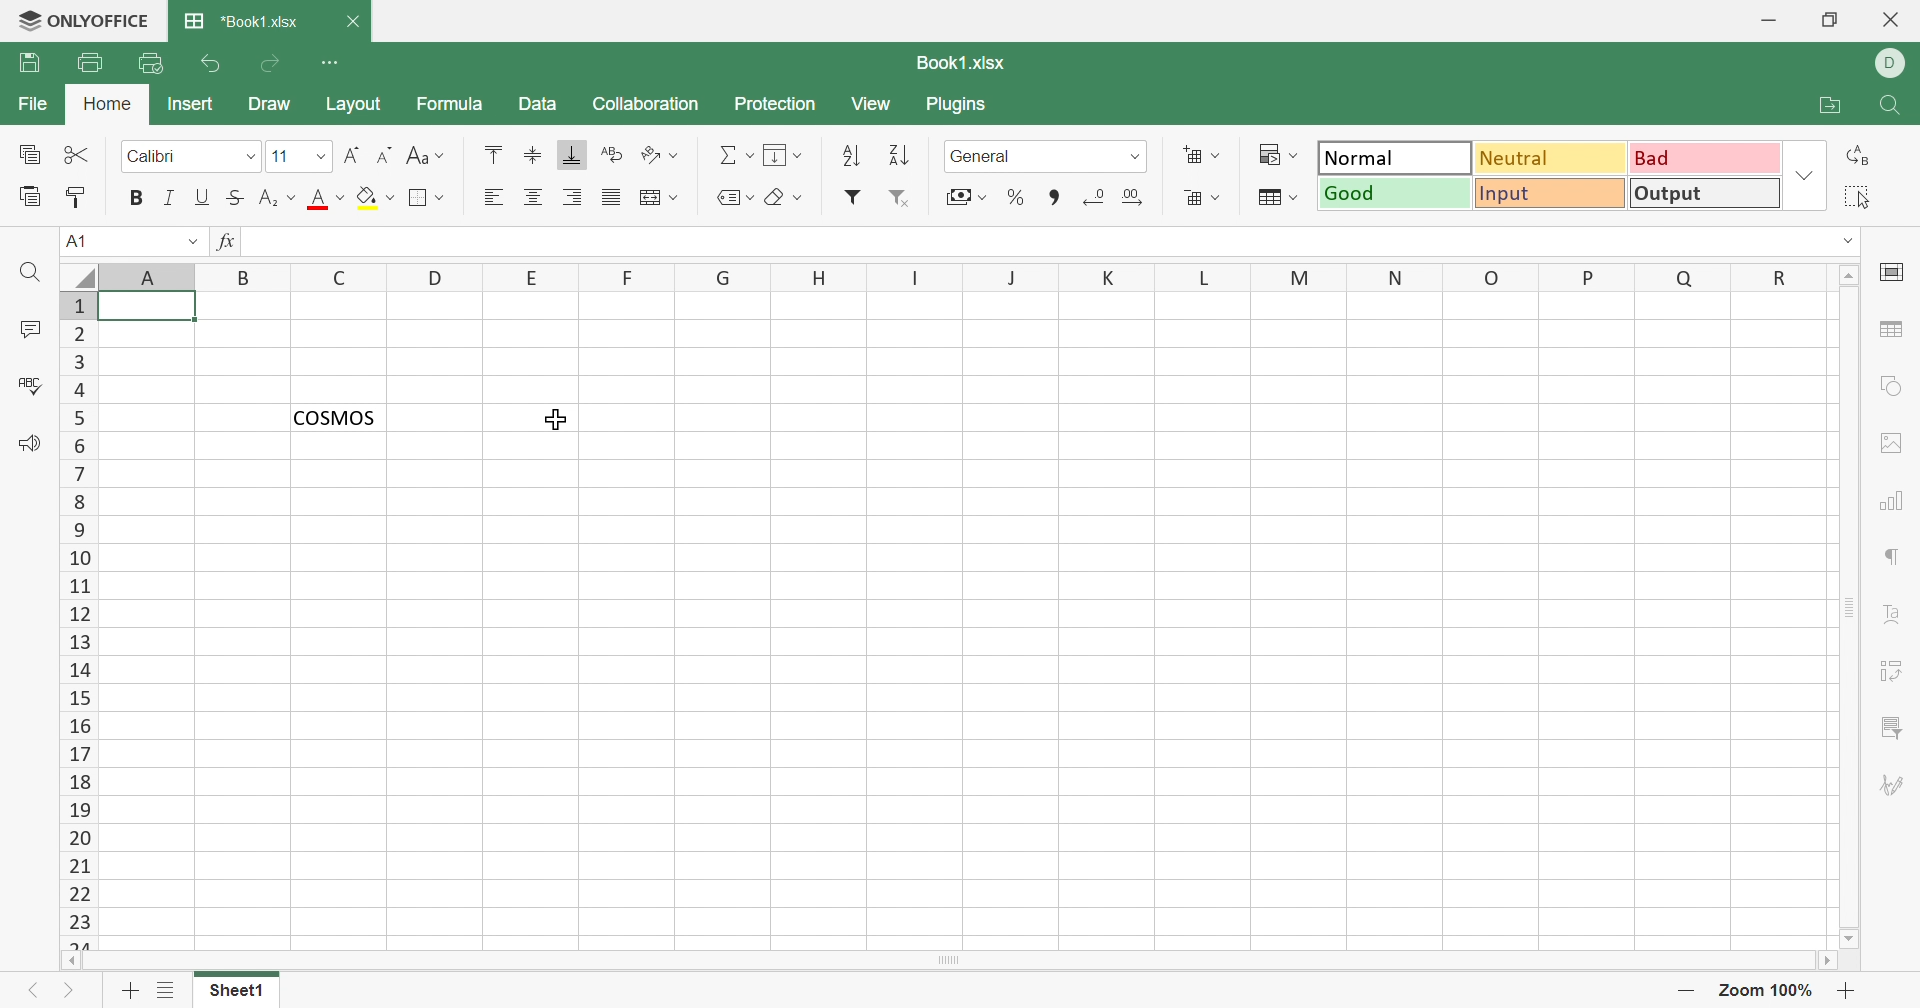  I want to click on Drop down, so click(1845, 241).